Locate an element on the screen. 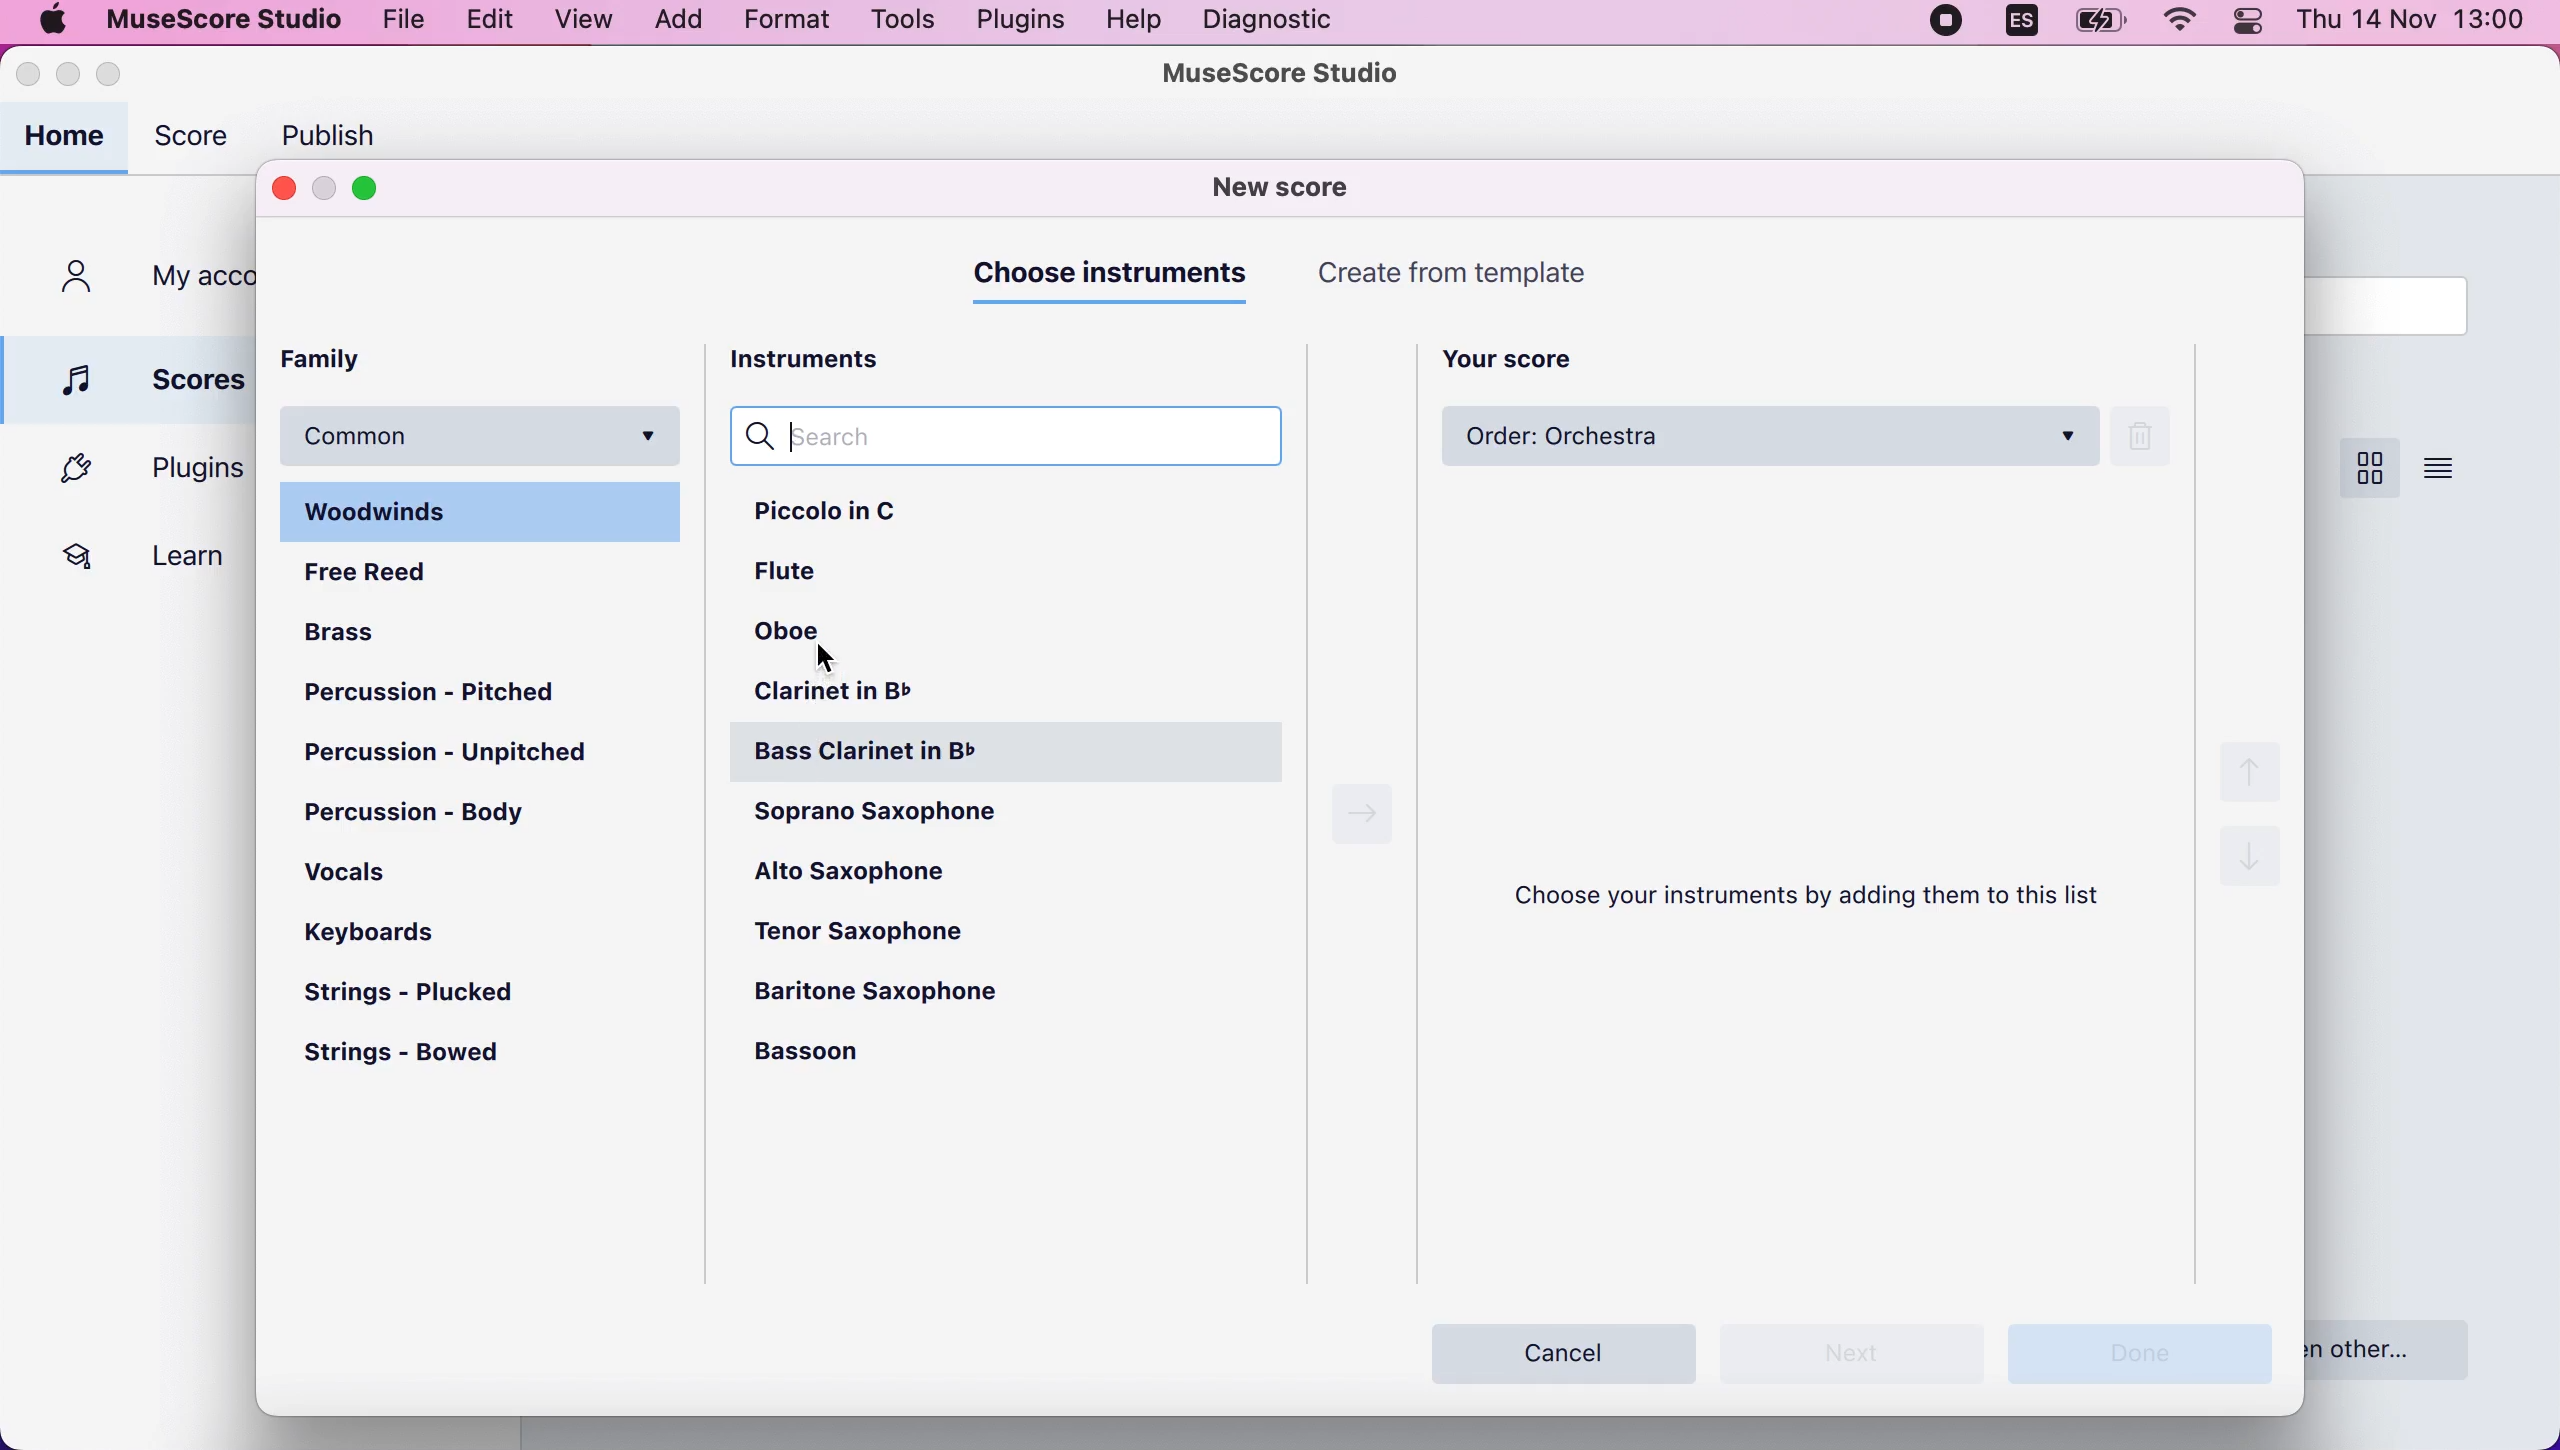 The width and height of the screenshot is (2560, 1450). bassoon is located at coordinates (850, 1053).